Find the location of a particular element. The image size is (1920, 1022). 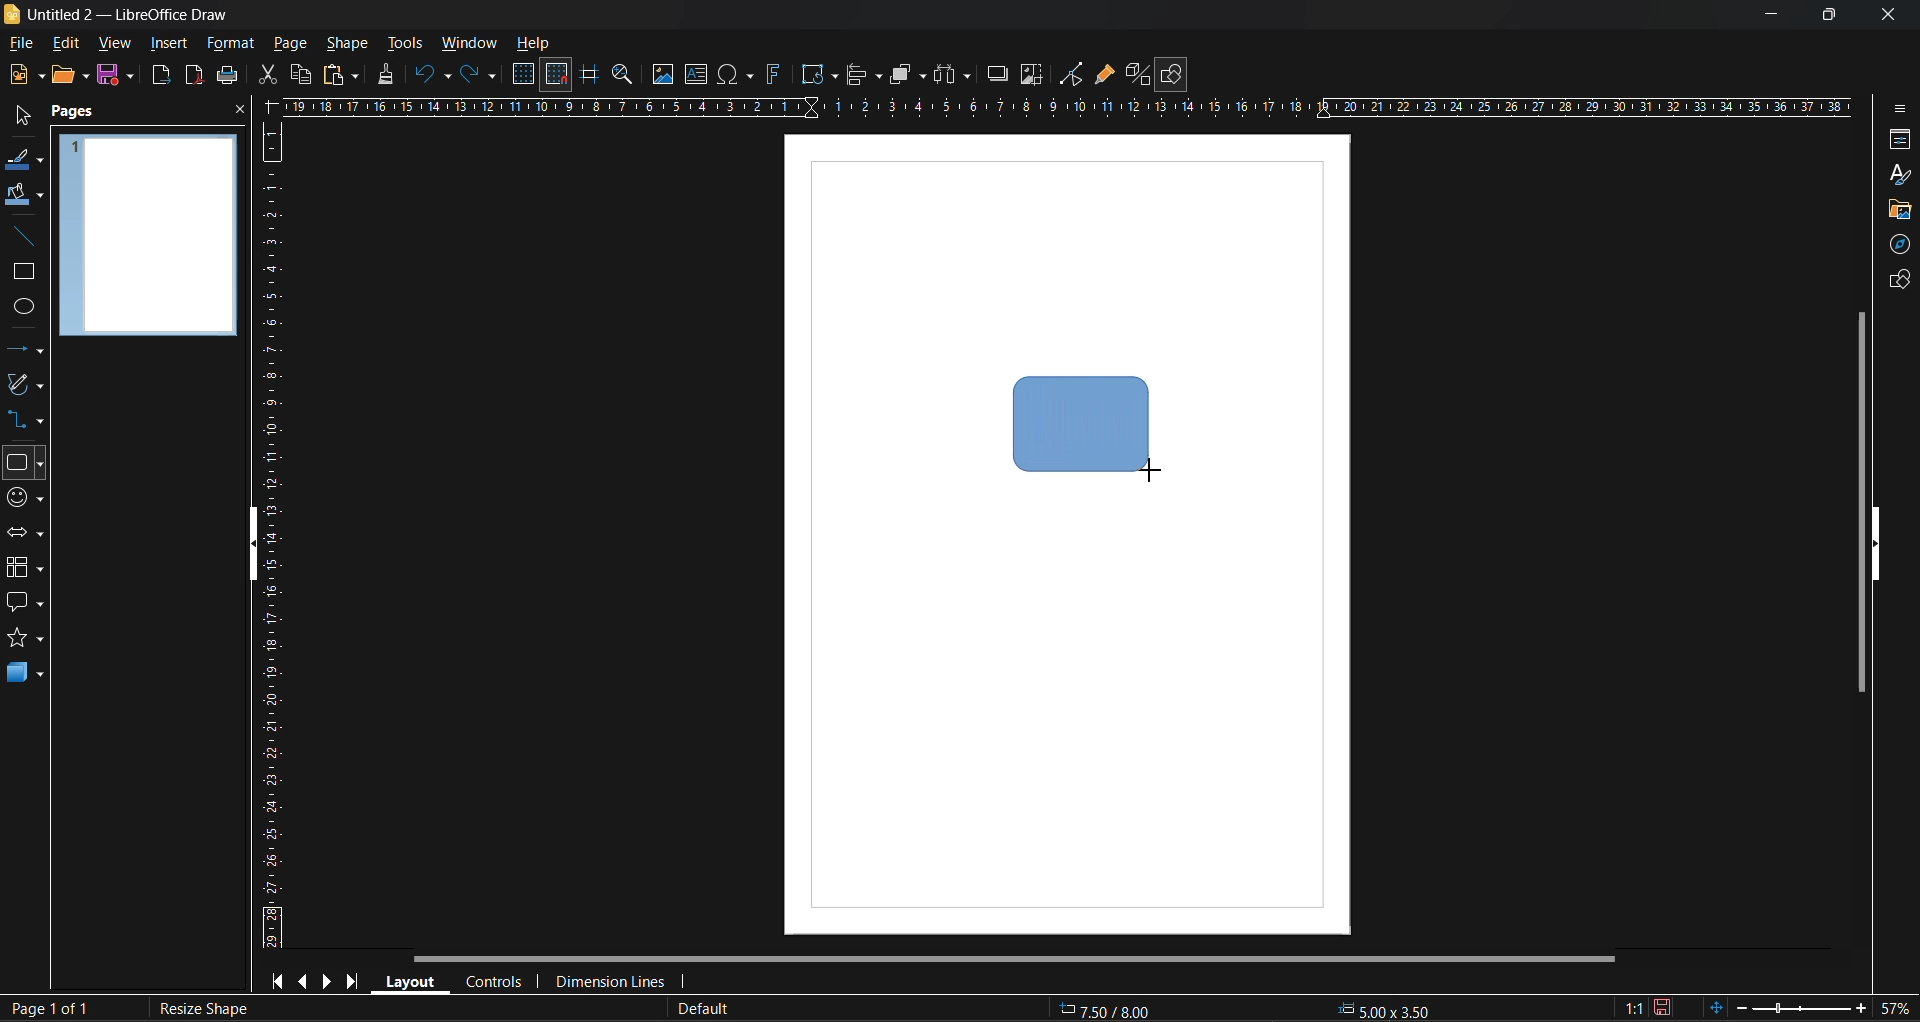

clone formatting is located at coordinates (391, 75).